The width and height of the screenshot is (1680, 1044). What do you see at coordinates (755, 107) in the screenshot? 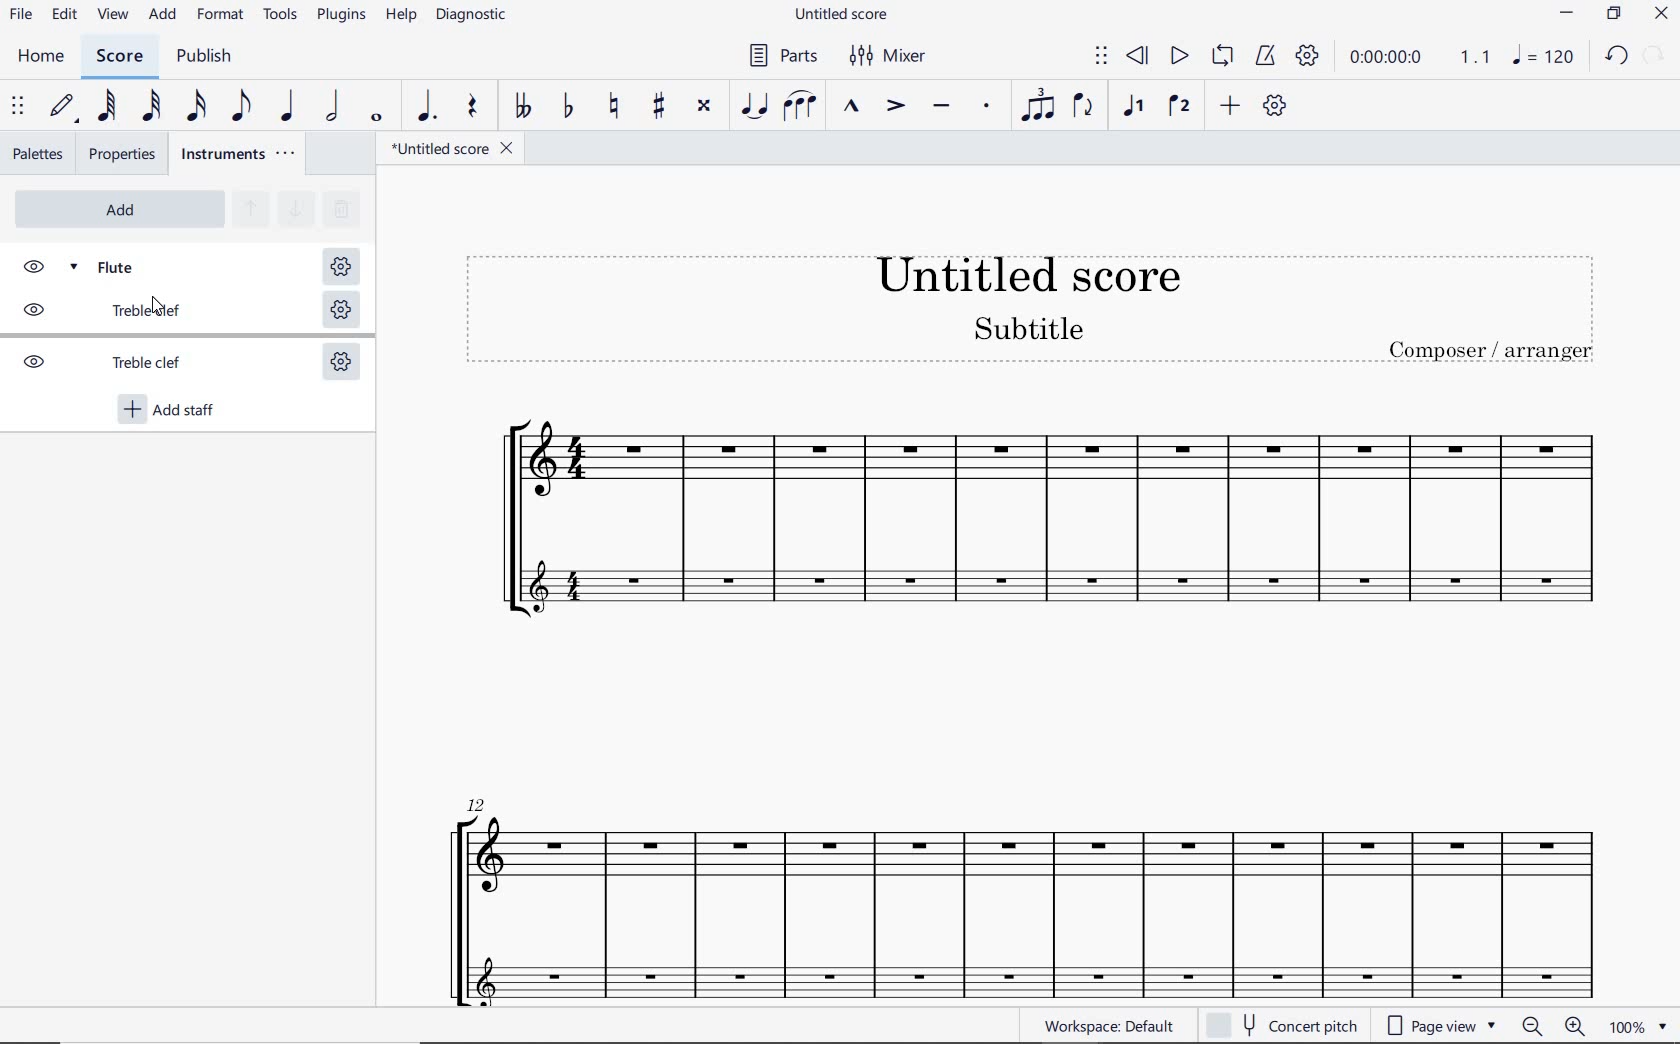
I see `TIE` at bounding box center [755, 107].